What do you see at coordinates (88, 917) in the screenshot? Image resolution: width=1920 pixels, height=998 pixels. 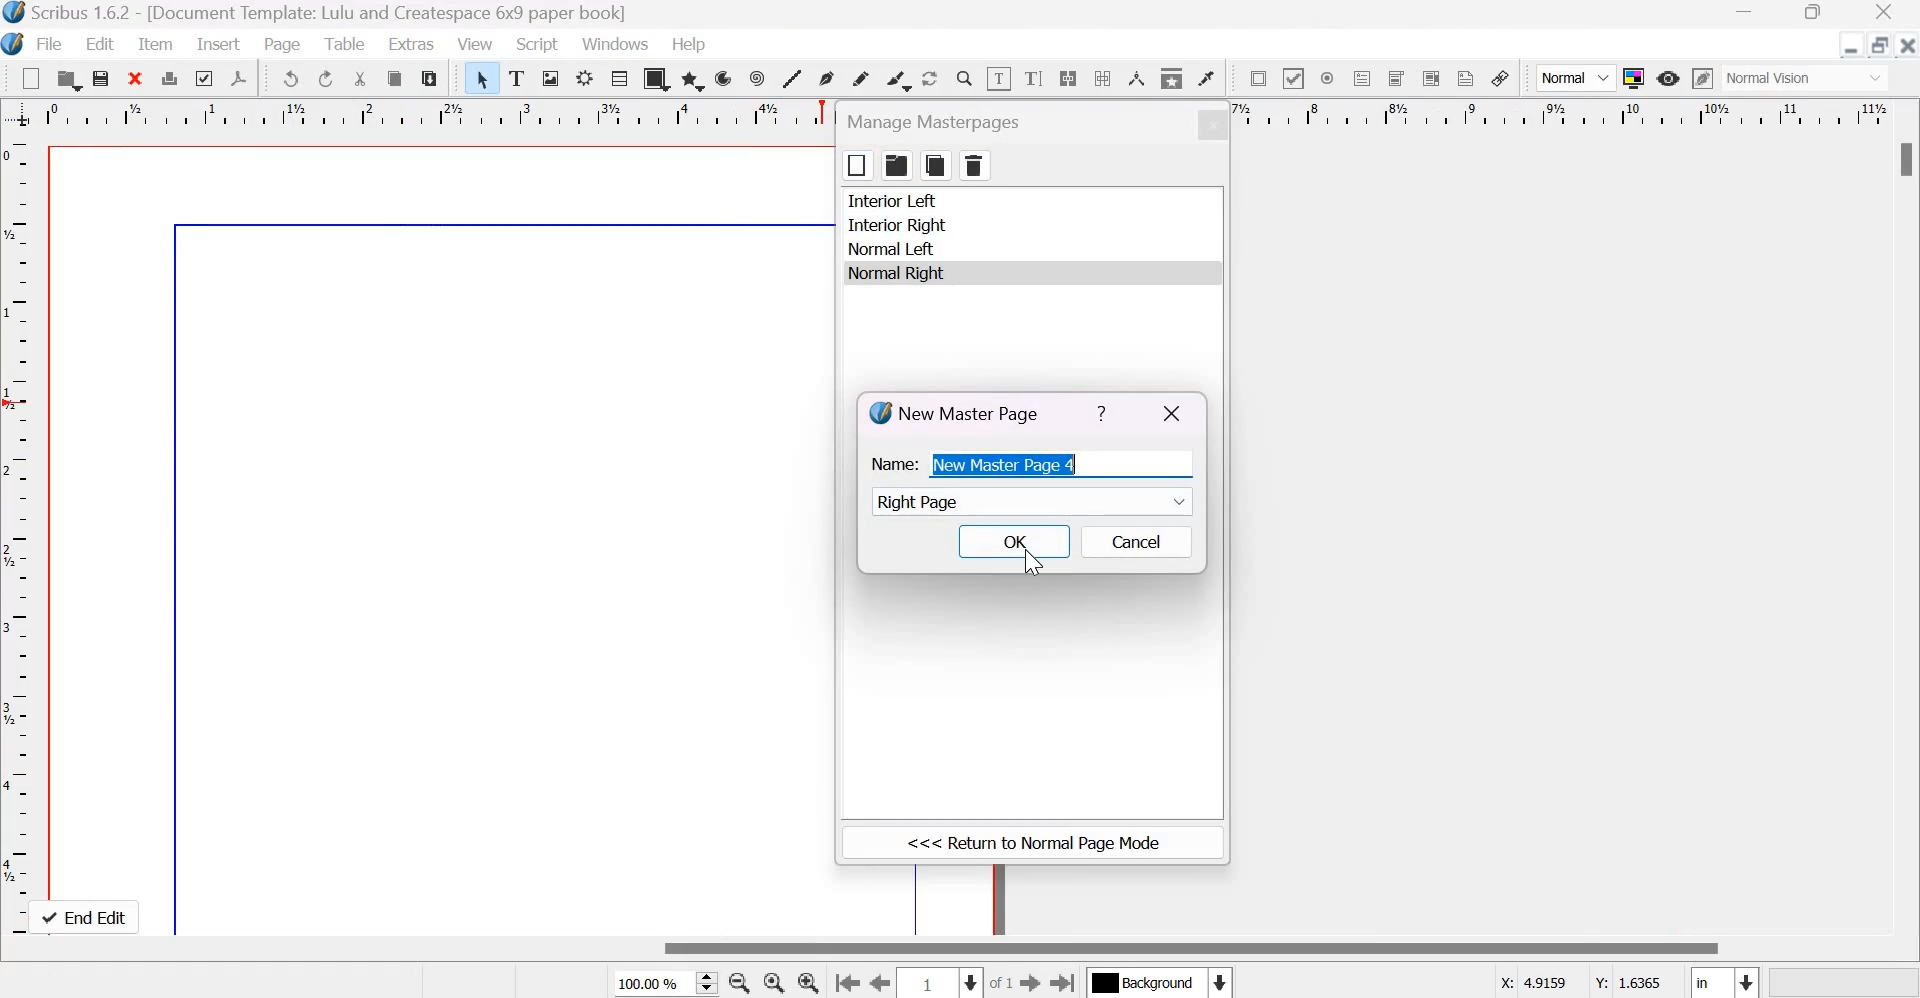 I see `end edit` at bounding box center [88, 917].